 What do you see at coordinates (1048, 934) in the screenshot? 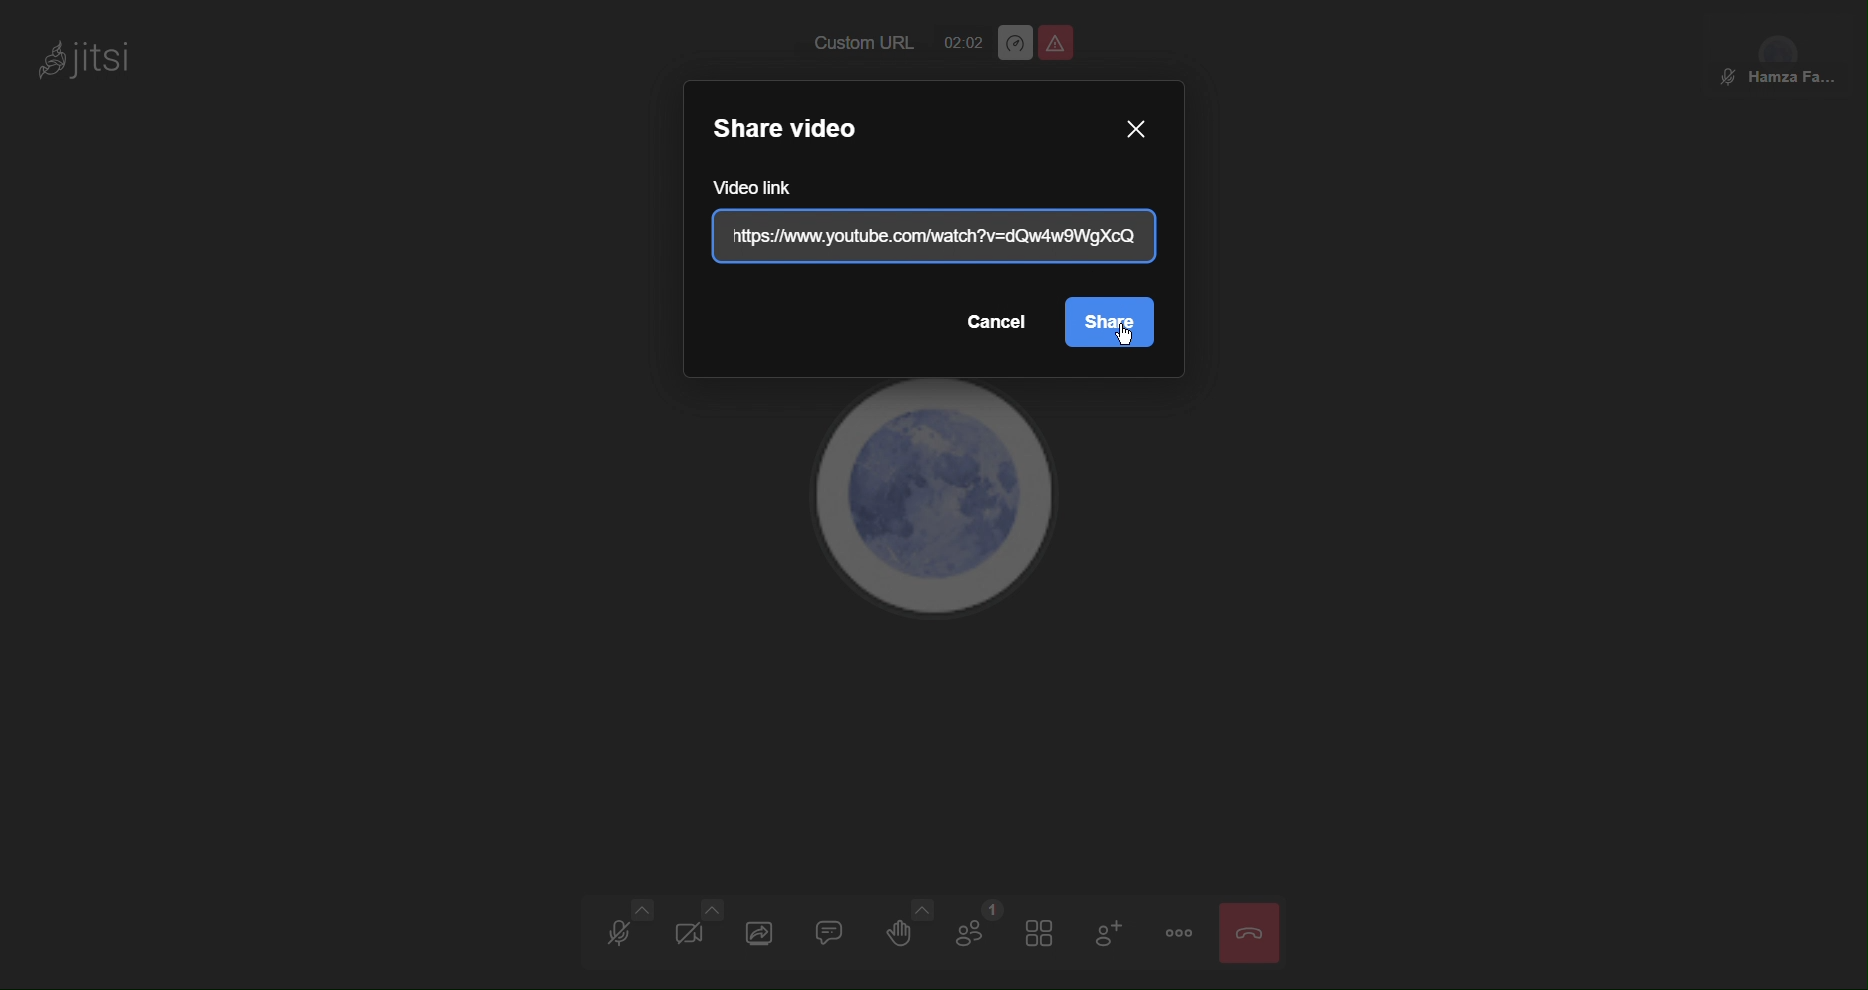
I see `Tile View` at bounding box center [1048, 934].